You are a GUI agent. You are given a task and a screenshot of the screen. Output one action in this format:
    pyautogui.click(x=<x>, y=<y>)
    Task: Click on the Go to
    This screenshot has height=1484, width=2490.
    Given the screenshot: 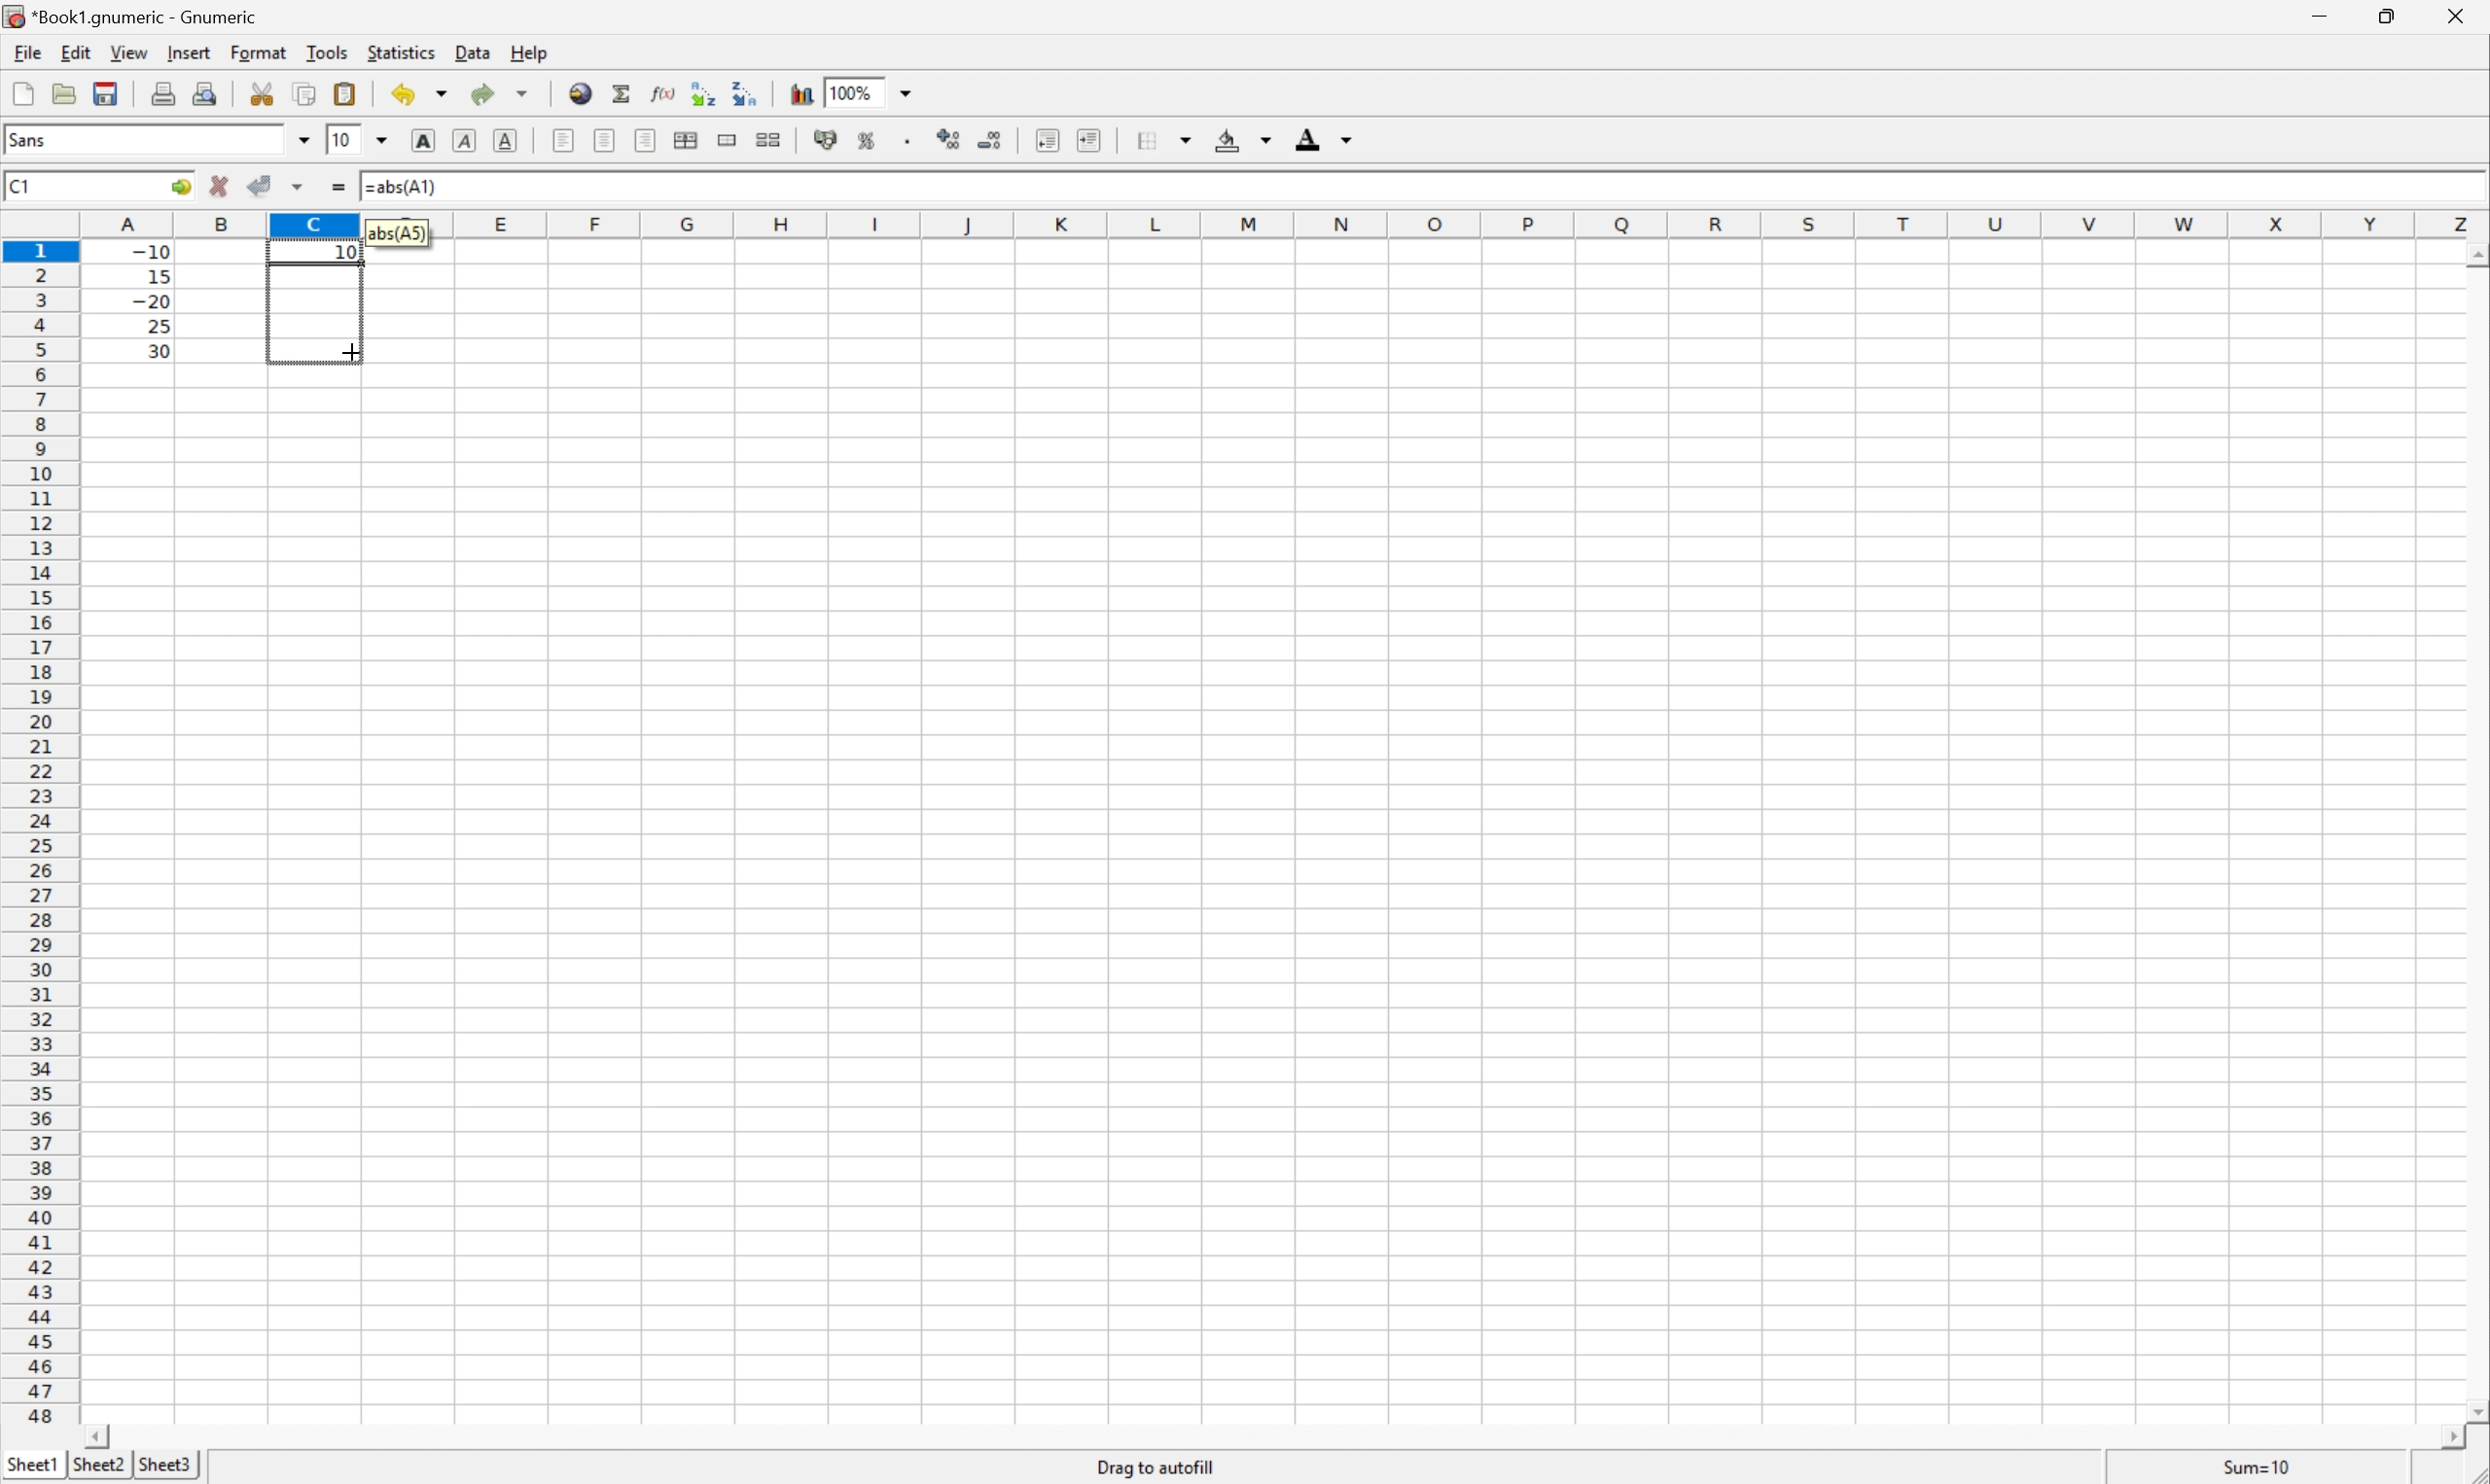 What is the action you would take?
    pyautogui.click(x=178, y=187)
    